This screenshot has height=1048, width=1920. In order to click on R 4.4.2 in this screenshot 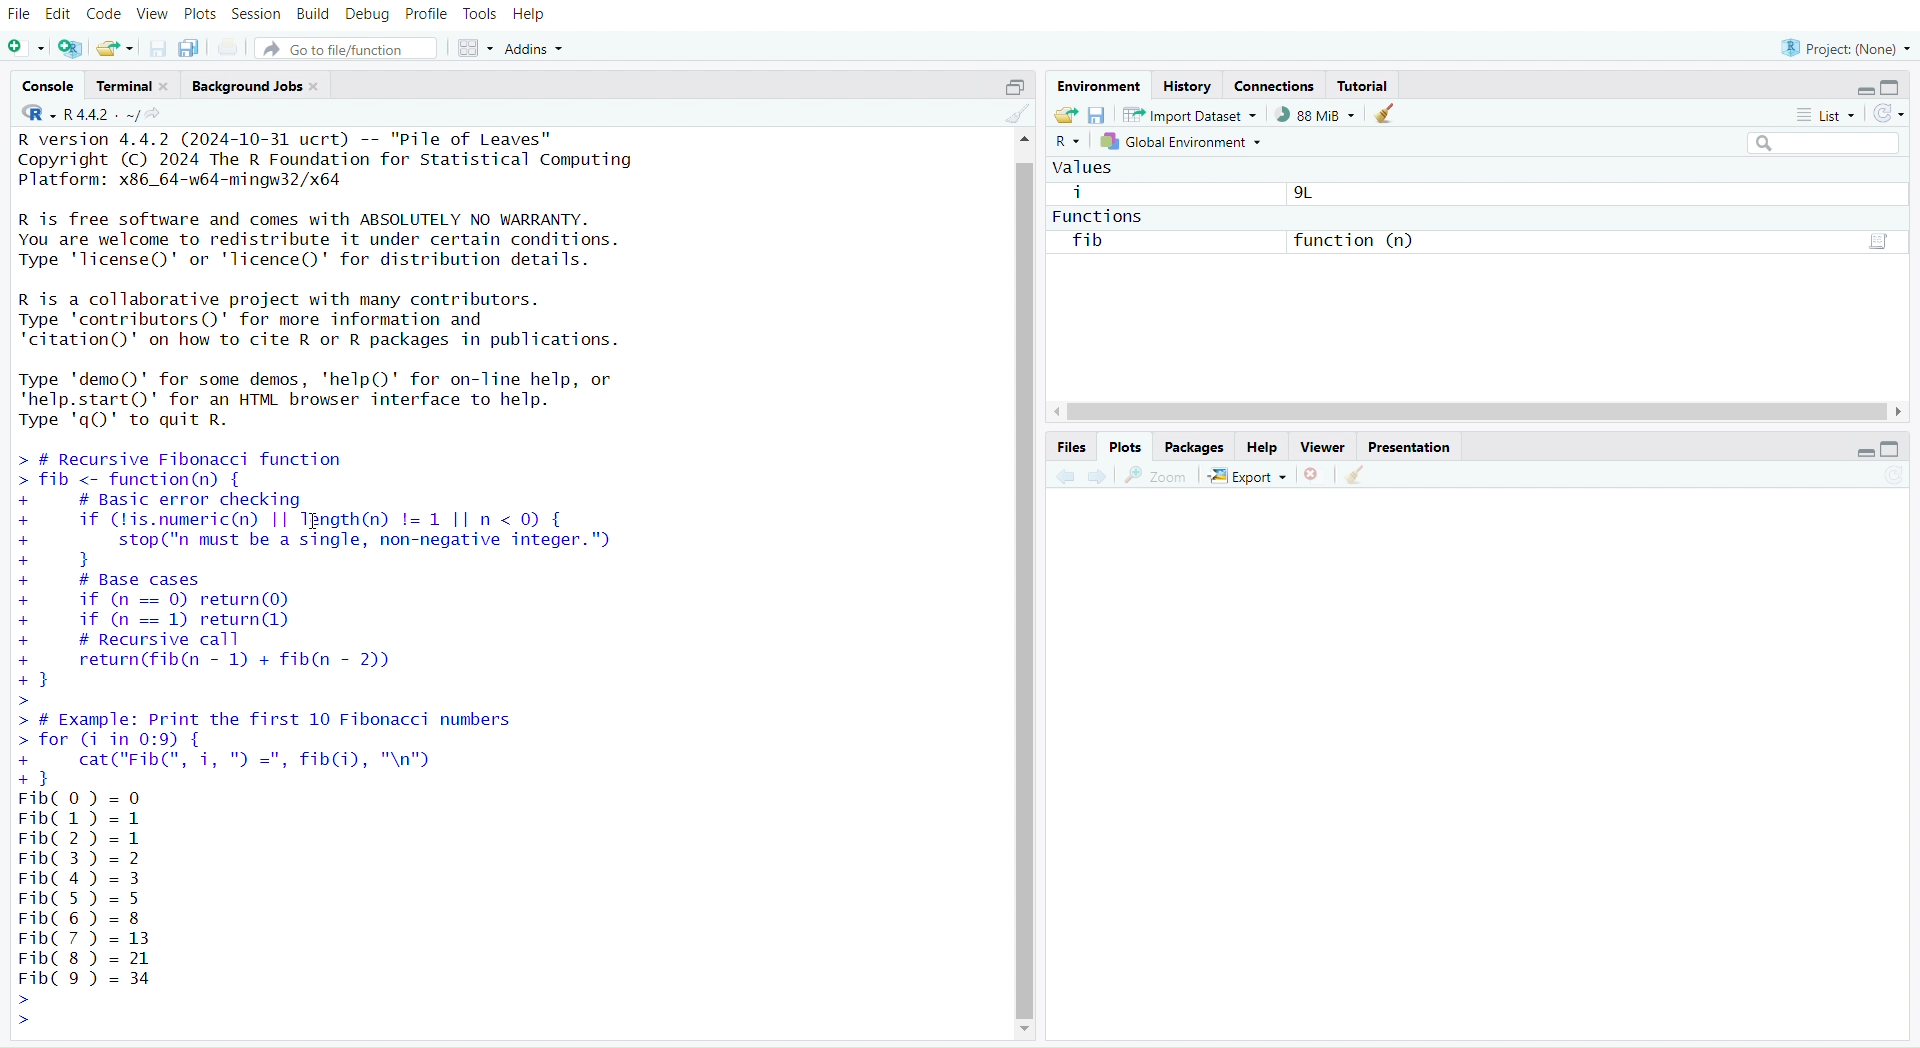, I will do `click(81, 115)`.